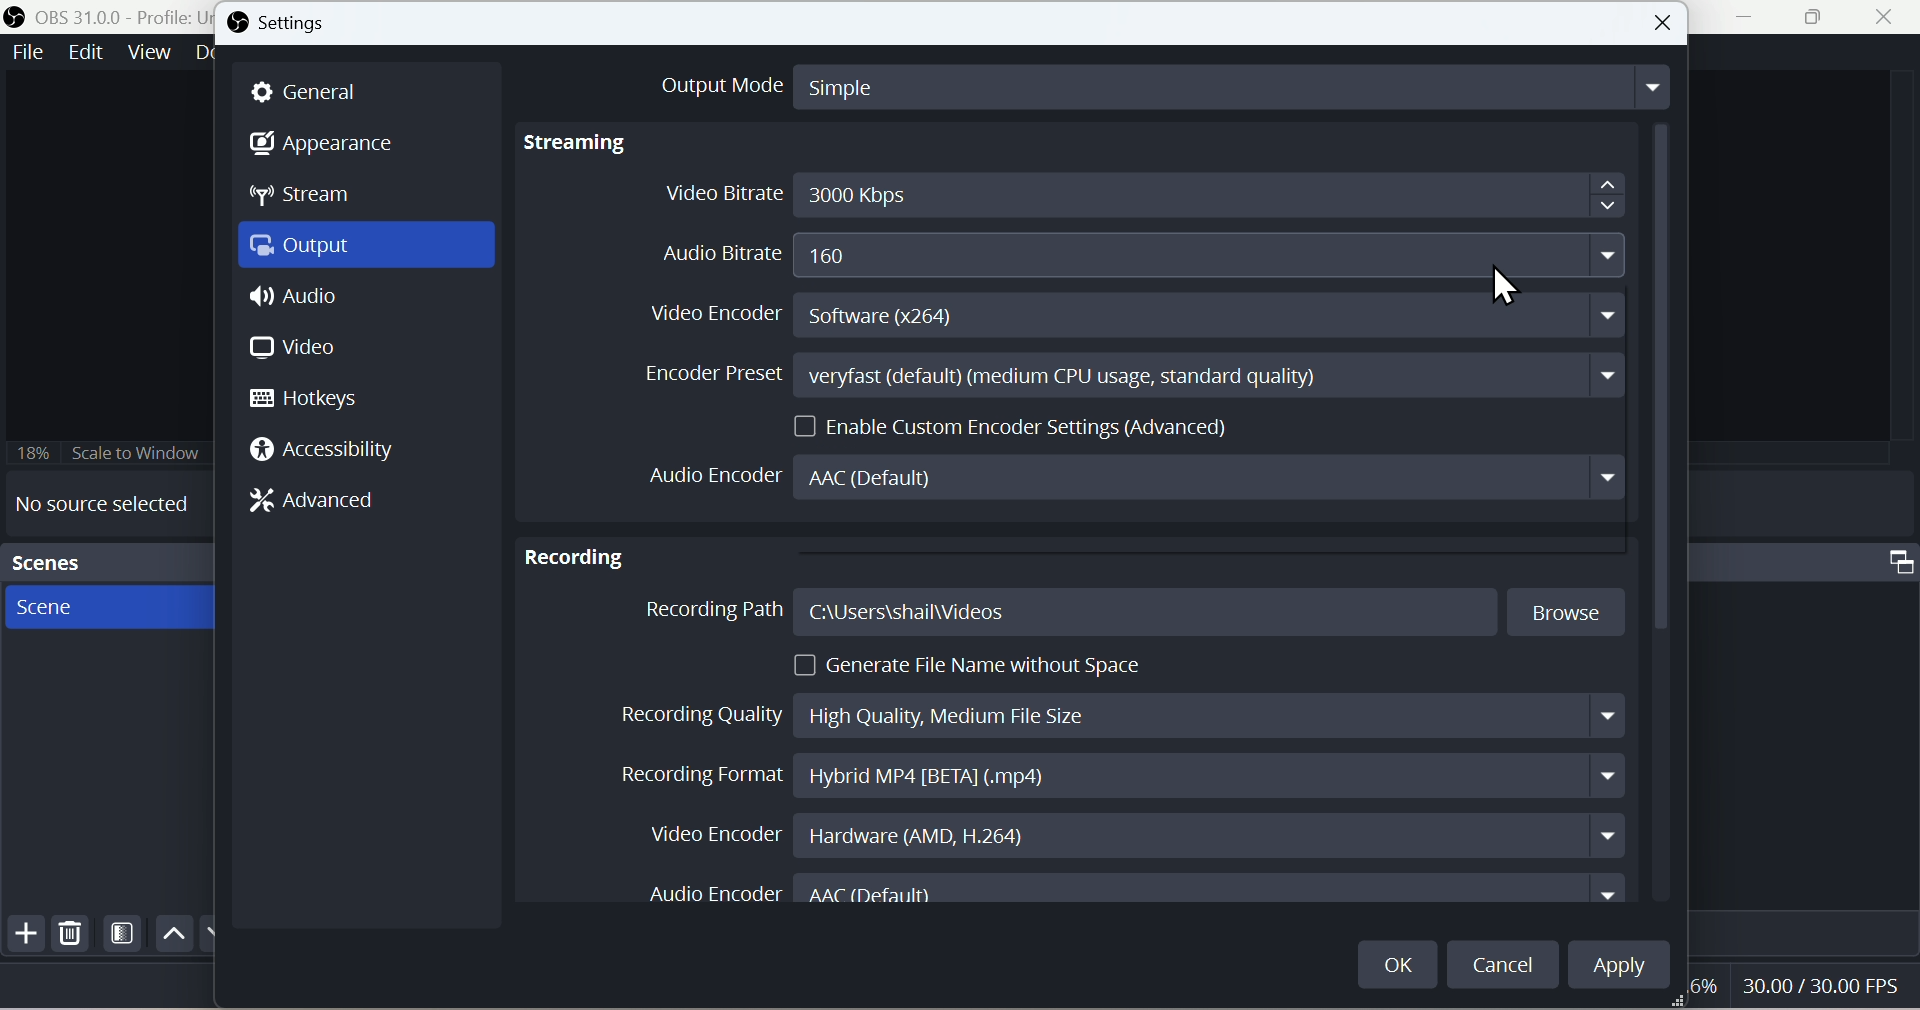 The height and width of the screenshot is (1010, 1920). I want to click on Settings, so click(291, 25).